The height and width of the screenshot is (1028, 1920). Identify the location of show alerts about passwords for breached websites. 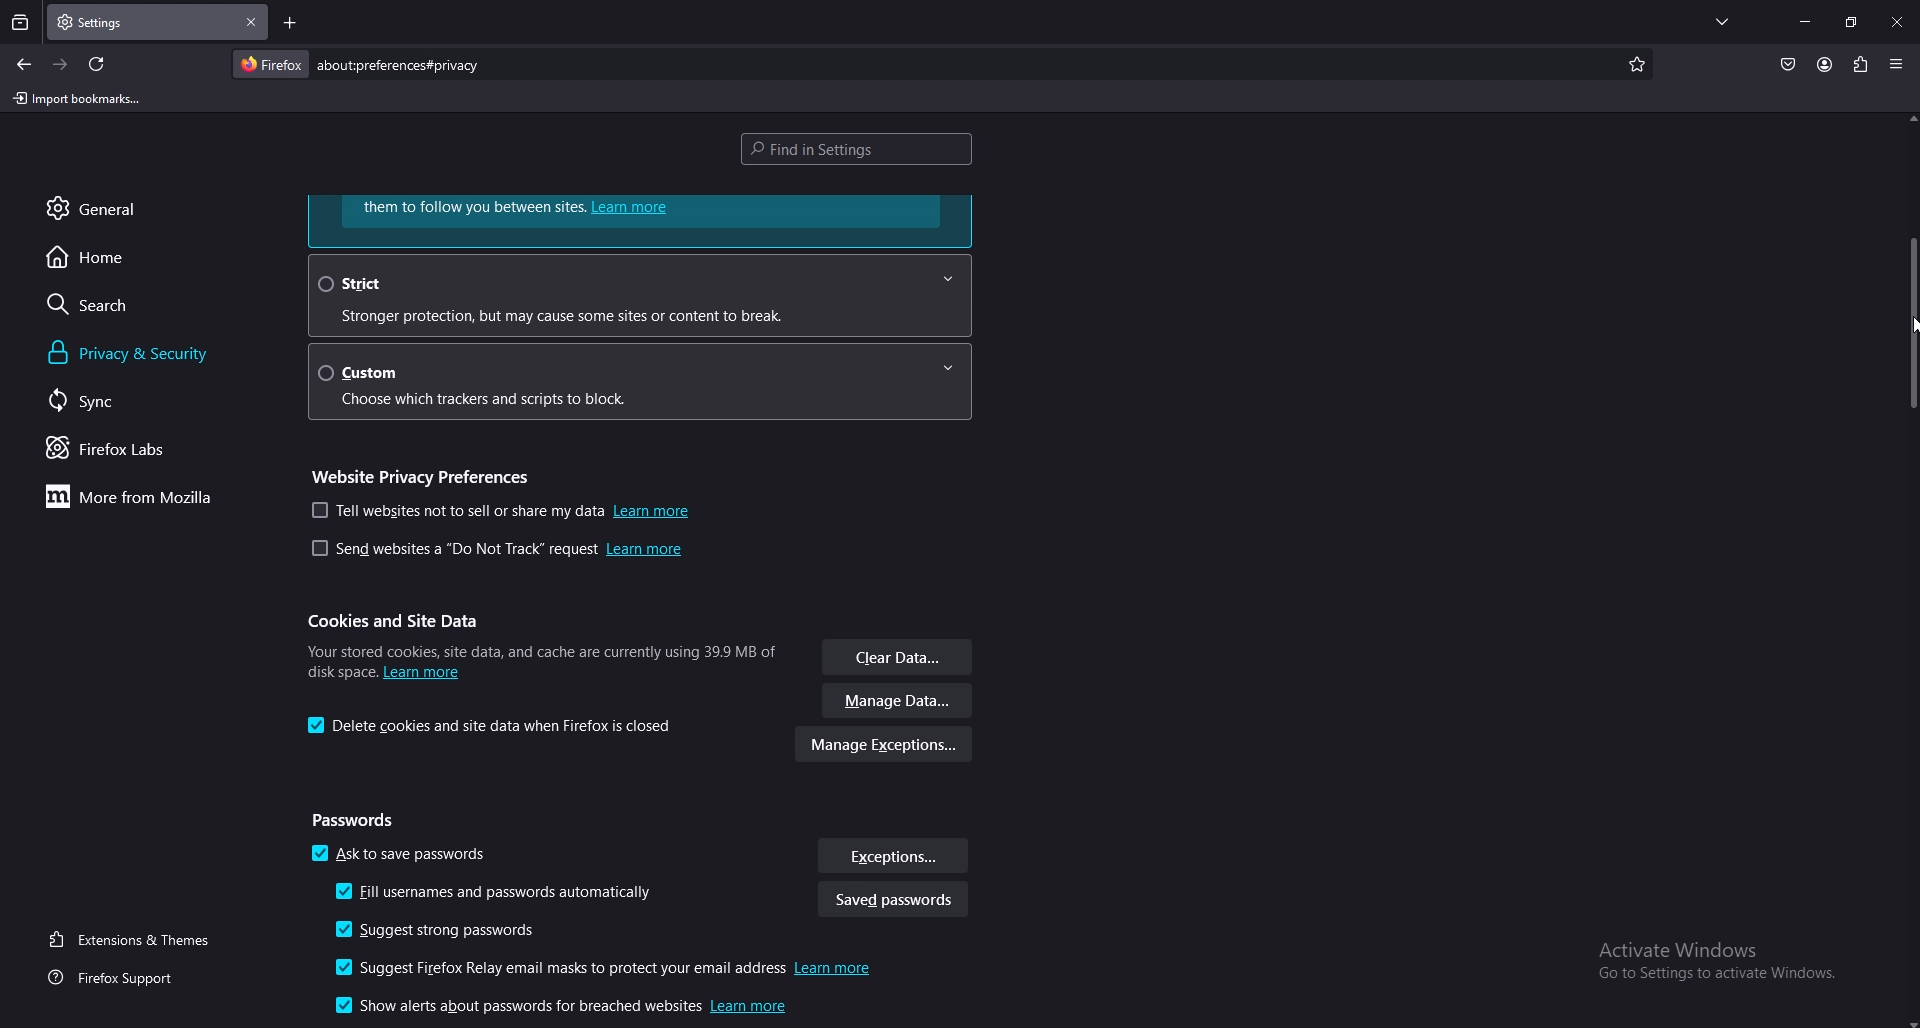
(555, 1005).